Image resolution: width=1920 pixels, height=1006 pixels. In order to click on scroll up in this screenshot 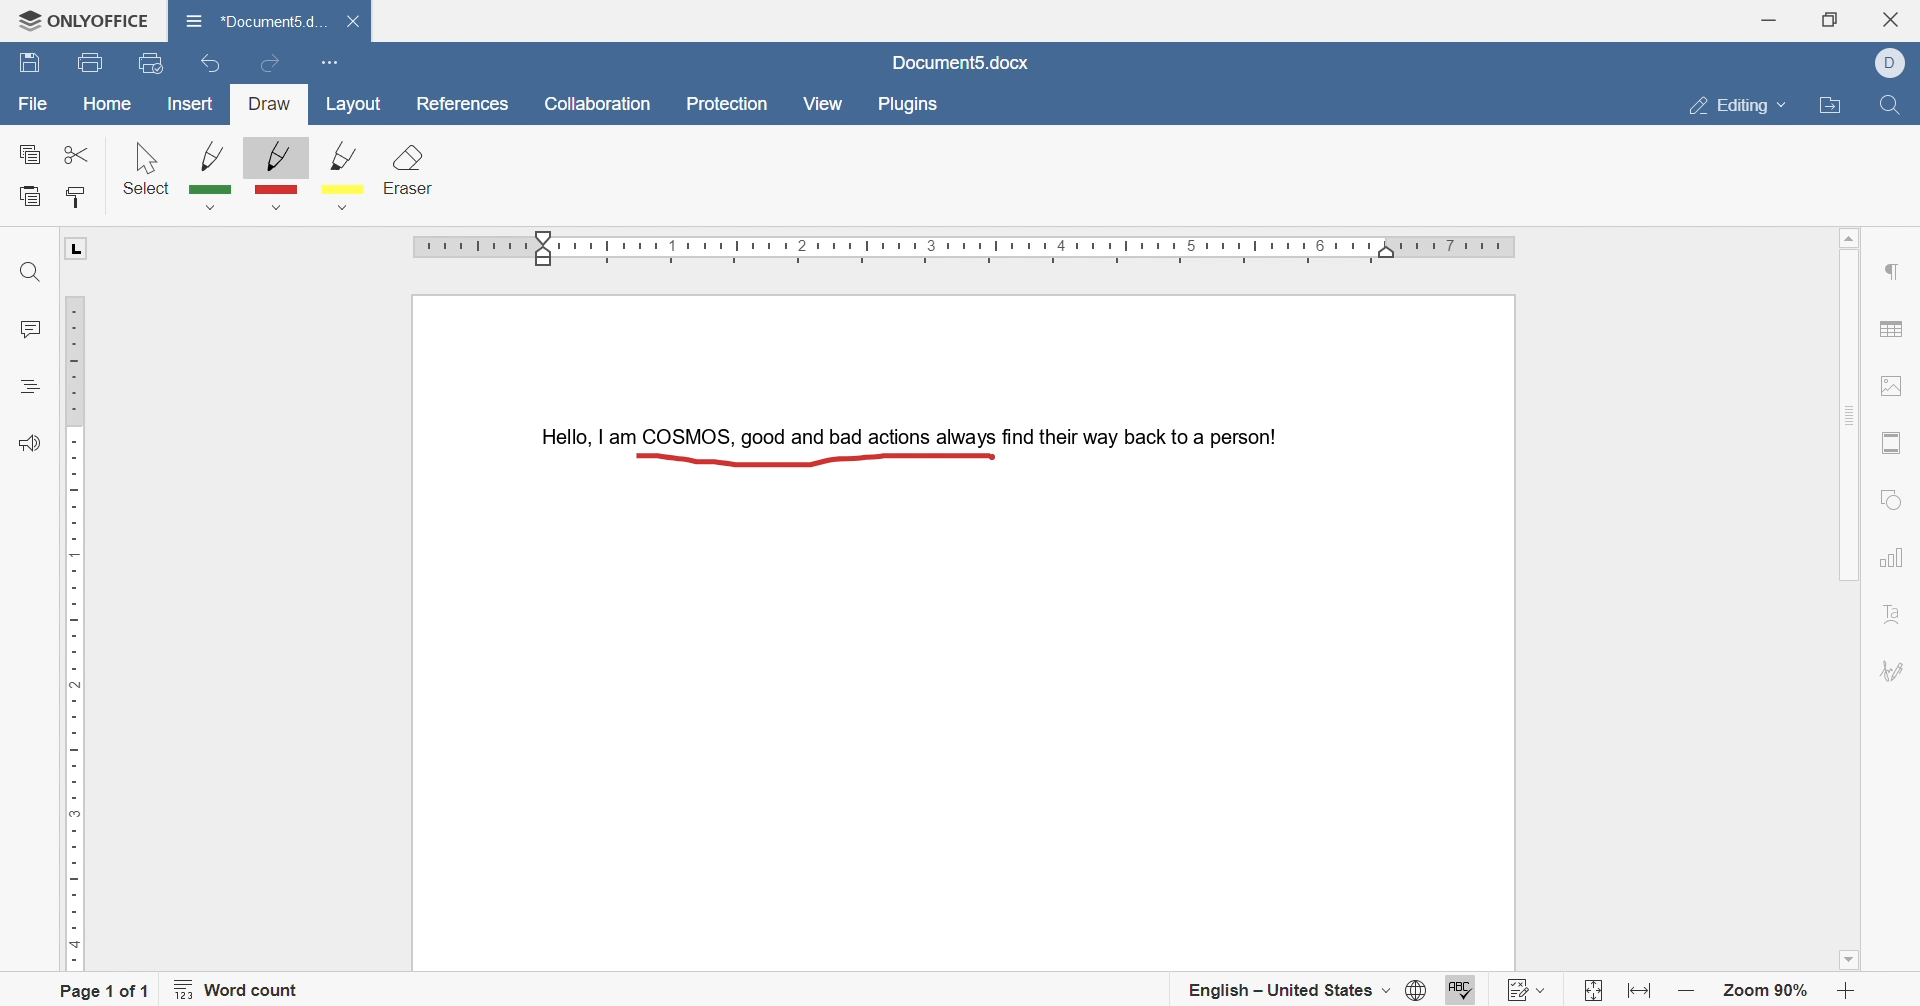, I will do `click(1855, 234)`.